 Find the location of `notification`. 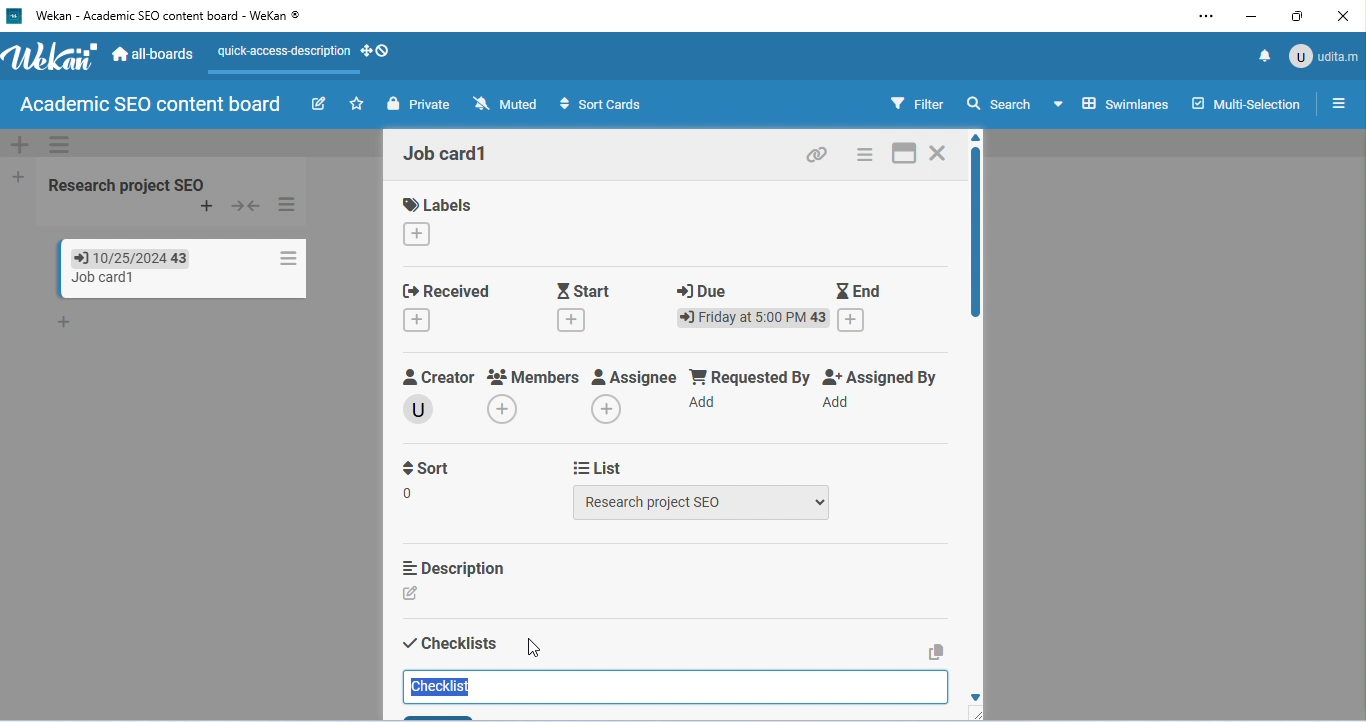

notification is located at coordinates (1262, 55).